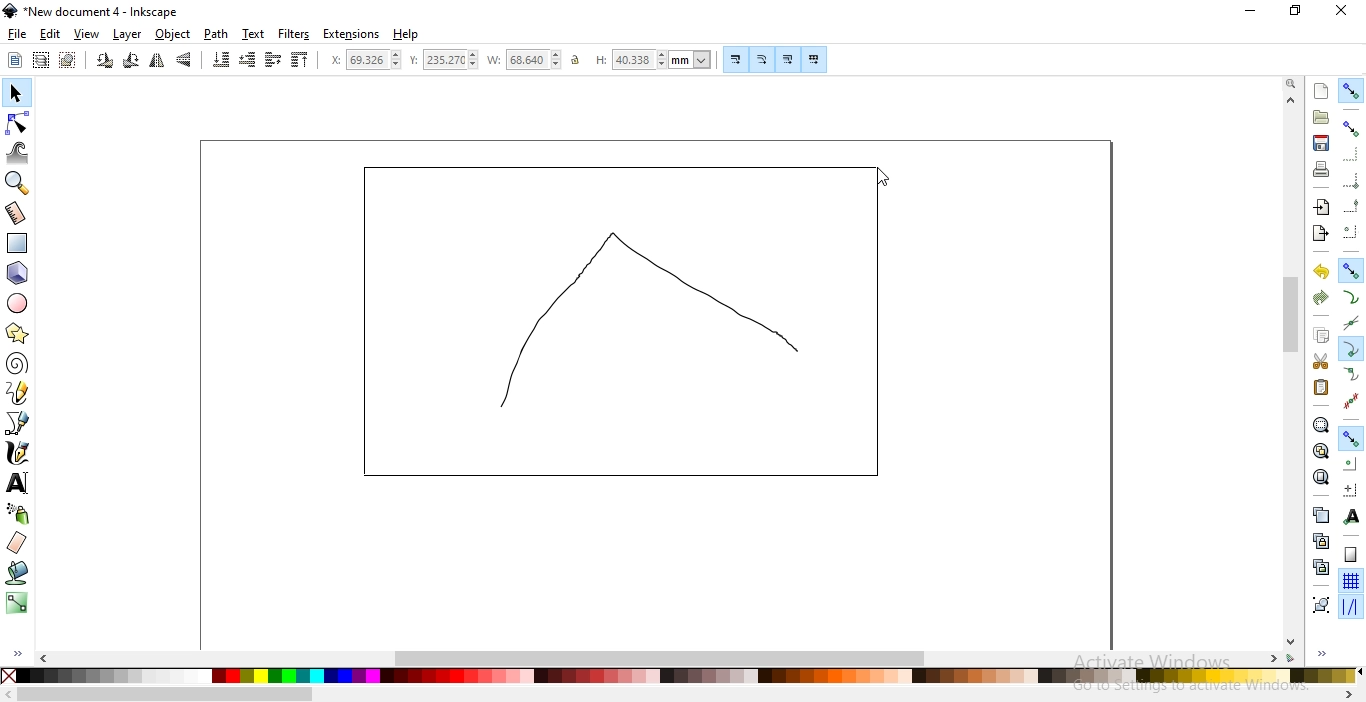 The image size is (1366, 702). I want to click on new document 4 - Inkscape, so click(102, 12).